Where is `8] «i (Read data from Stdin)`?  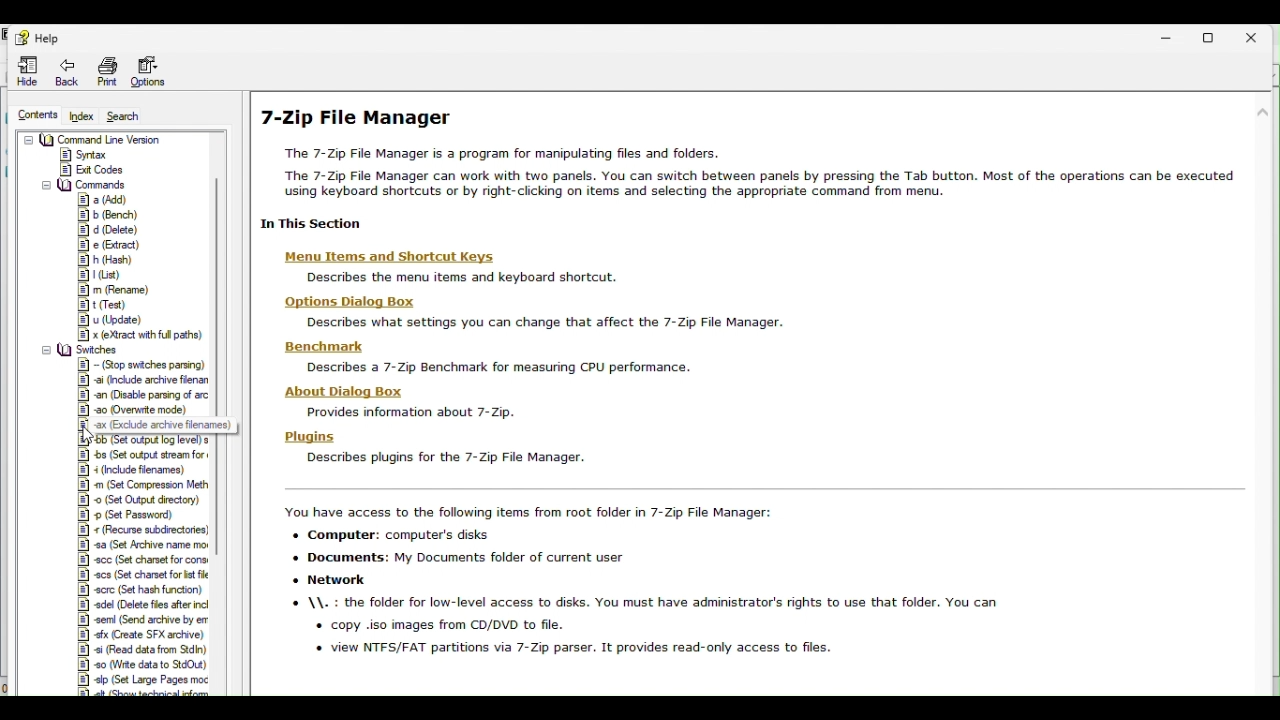 8] «i (Read data from Stdin) is located at coordinates (141, 649).